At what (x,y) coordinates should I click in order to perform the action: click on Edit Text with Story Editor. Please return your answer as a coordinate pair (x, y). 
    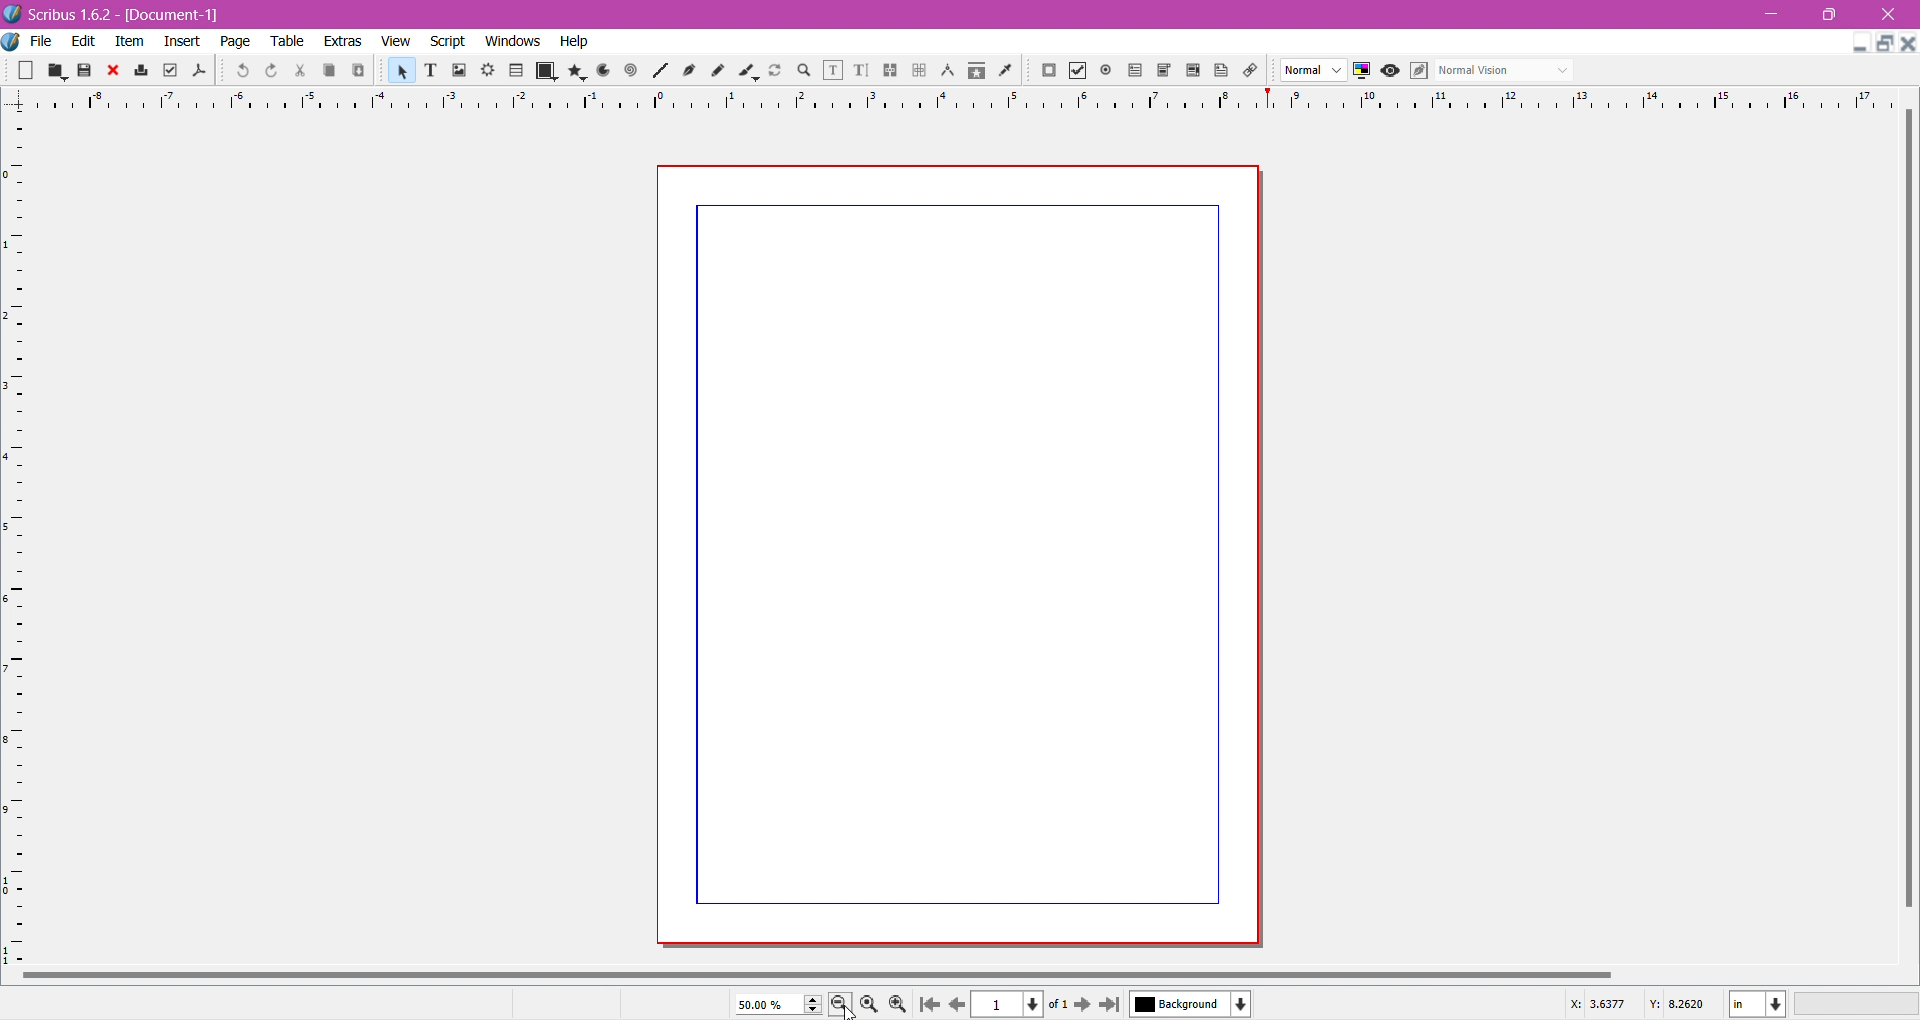
    Looking at the image, I should click on (861, 70).